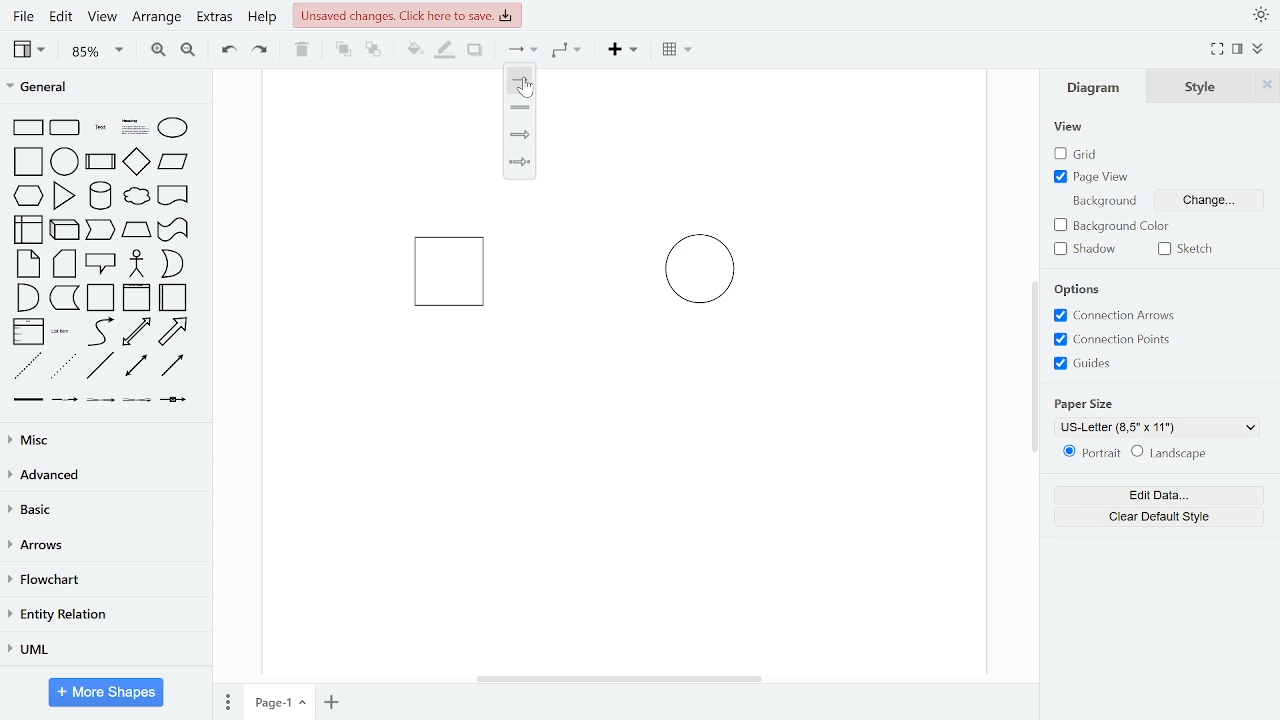 The image size is (1280, 720). What do you see at coordinates (138, 366) in the screenshot?
I see `bidirectional connector` at bounding box center [138, 366].